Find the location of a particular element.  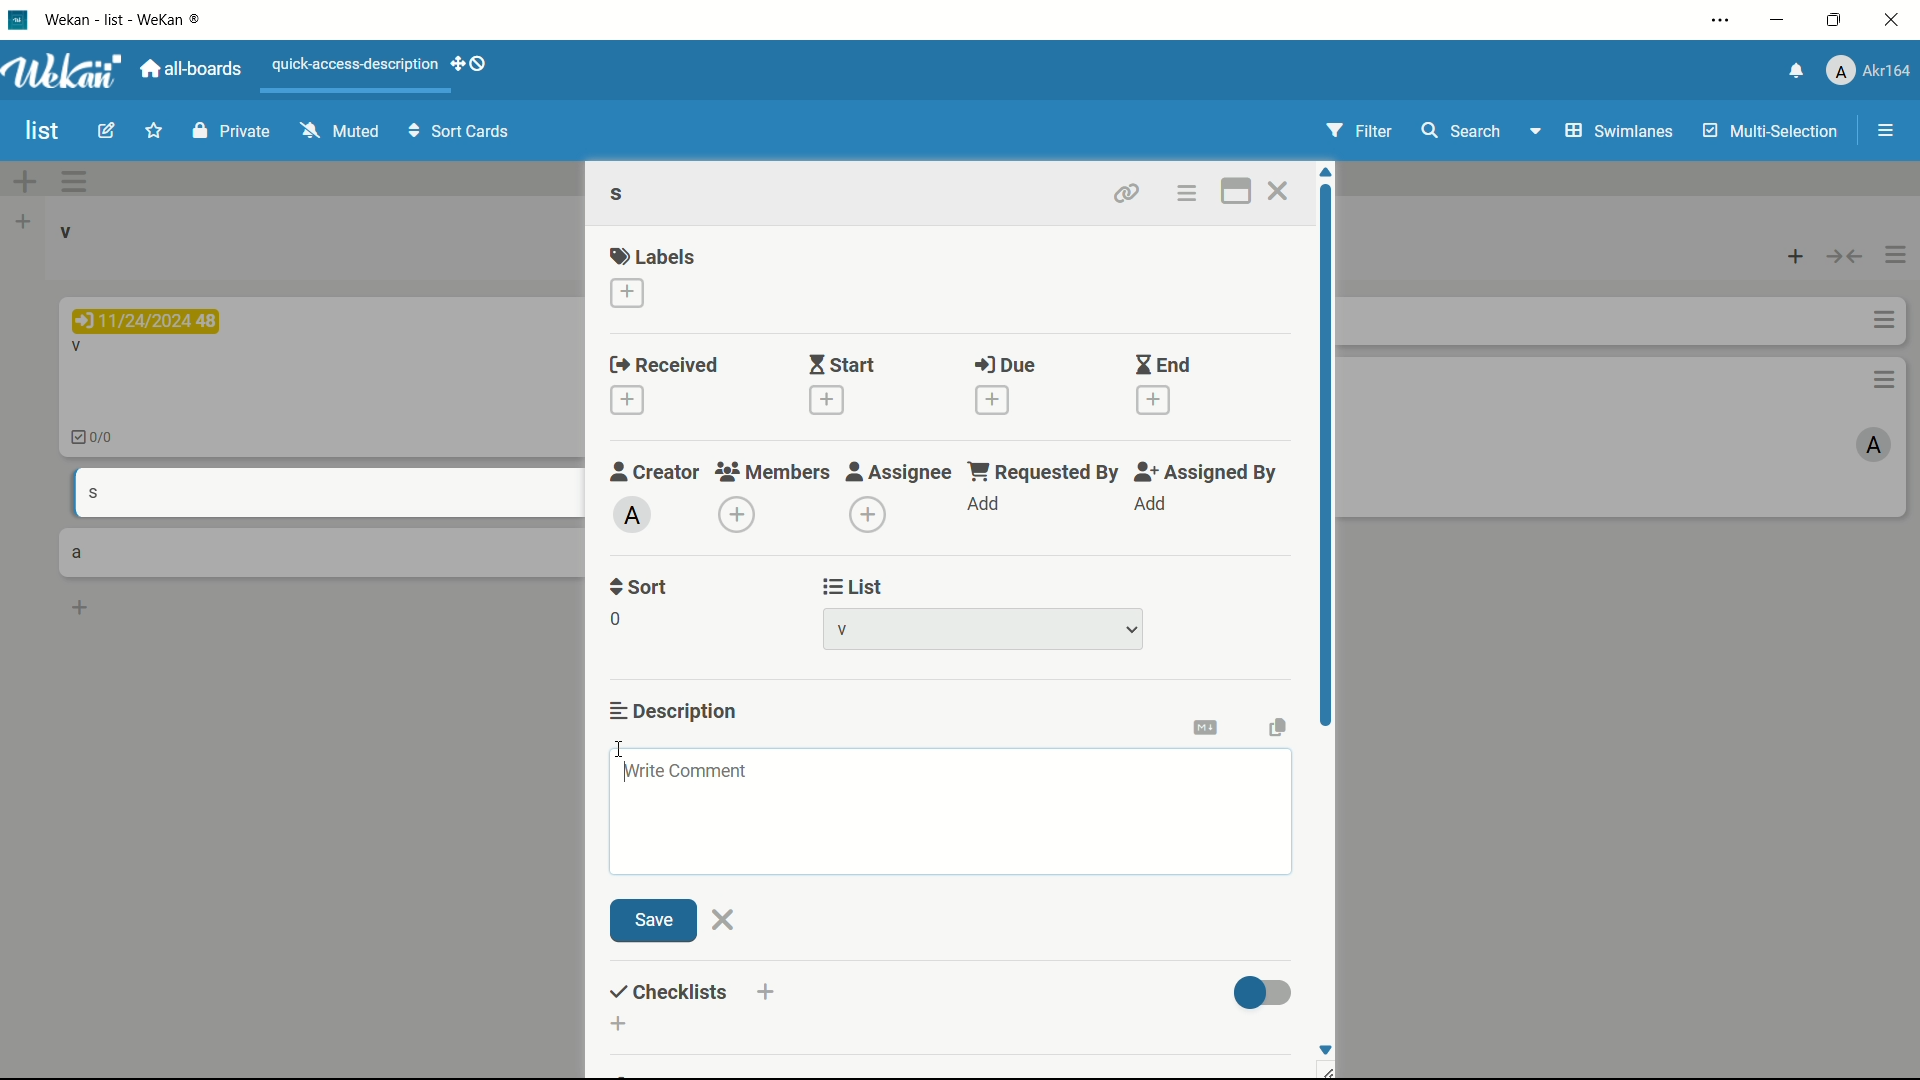

close app is located at coordinates (1895, 22).